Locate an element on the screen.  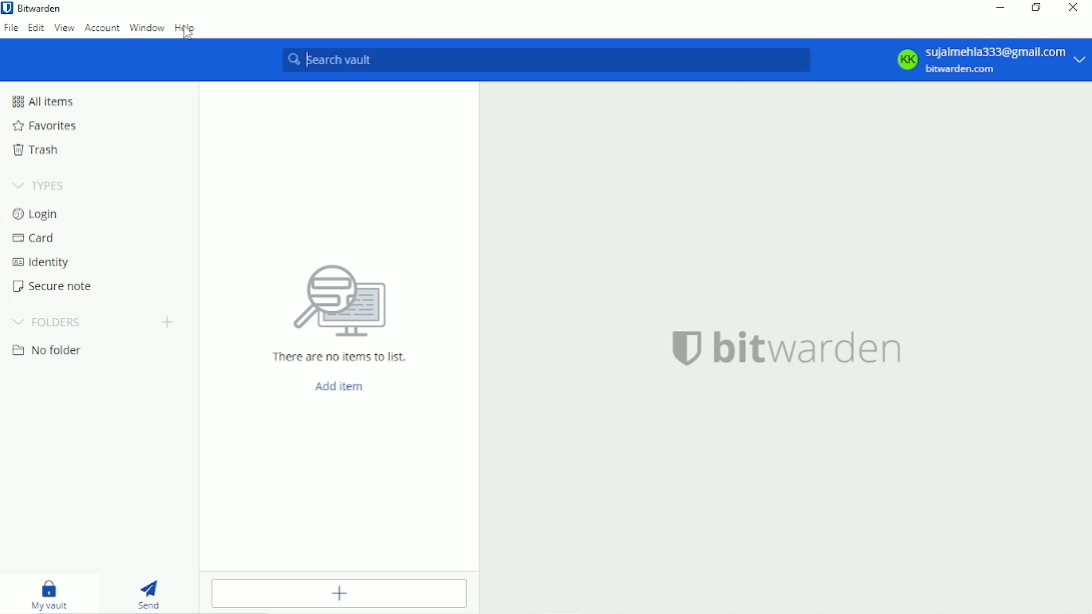
logo is located at coordinates (685, 348).